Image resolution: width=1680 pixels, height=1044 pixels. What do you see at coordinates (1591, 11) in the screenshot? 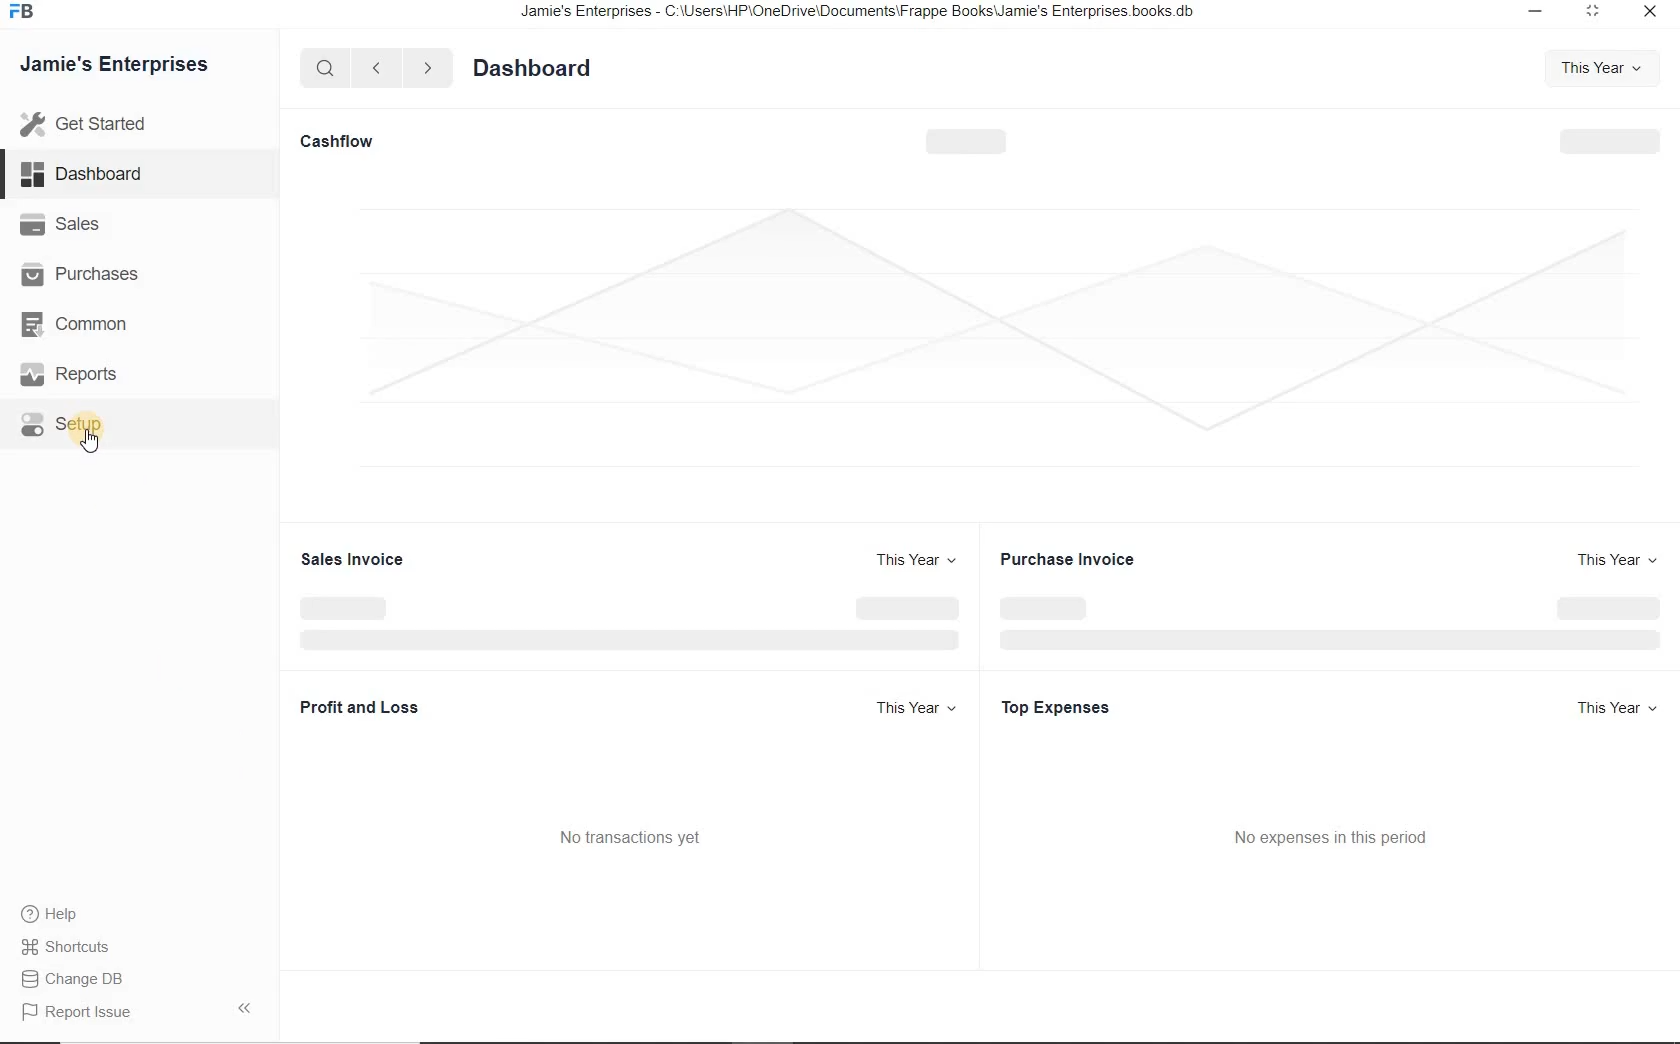
I see `maximize` at bounding box center [1591, 11].